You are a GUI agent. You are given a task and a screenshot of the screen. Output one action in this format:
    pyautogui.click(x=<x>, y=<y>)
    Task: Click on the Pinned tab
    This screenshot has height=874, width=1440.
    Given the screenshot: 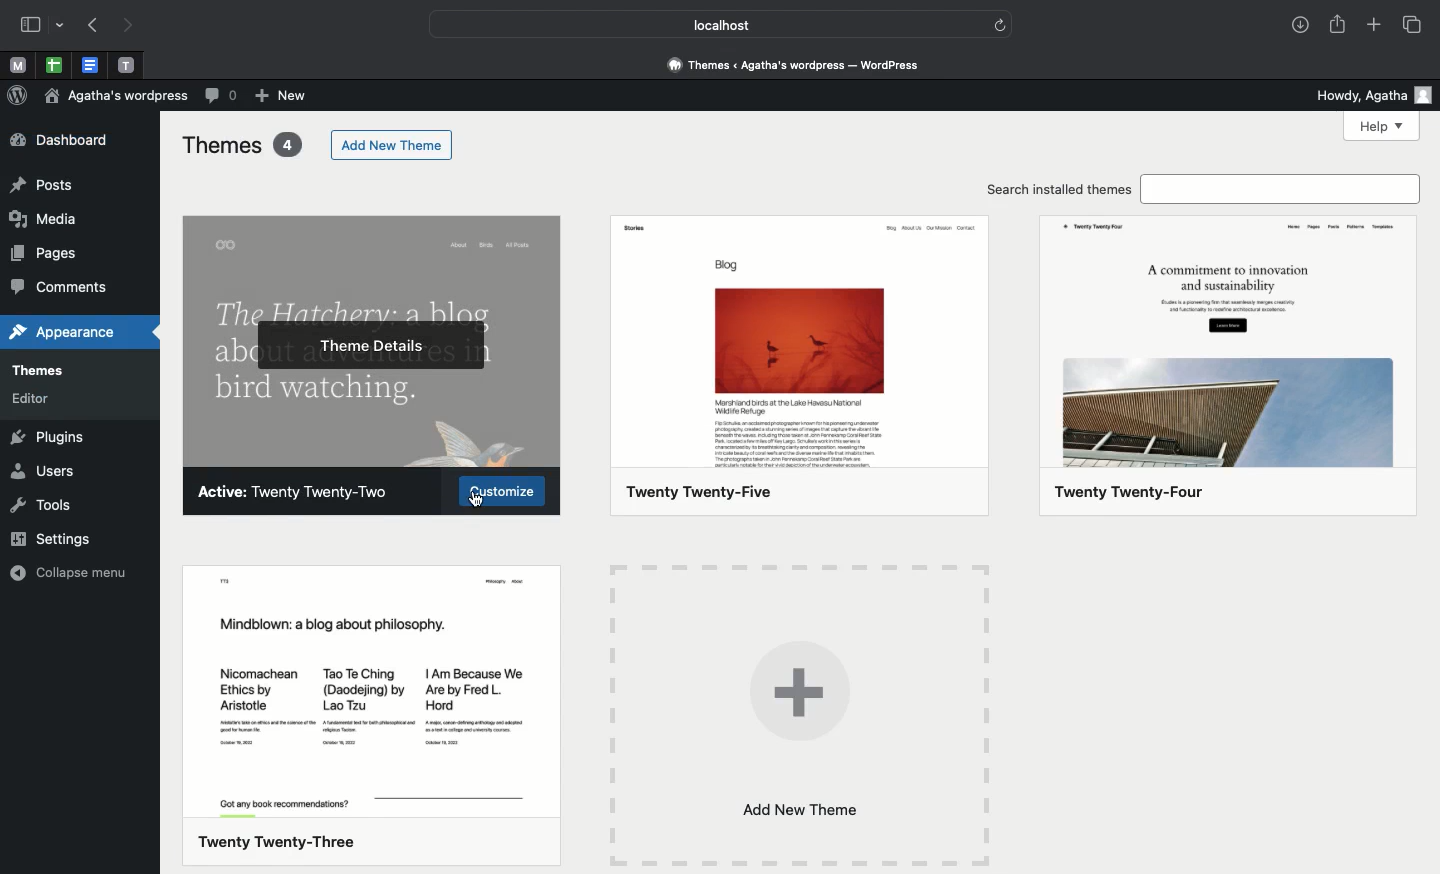 What is the action you would take?
    pyautogui.click(x=92, y=66)
    